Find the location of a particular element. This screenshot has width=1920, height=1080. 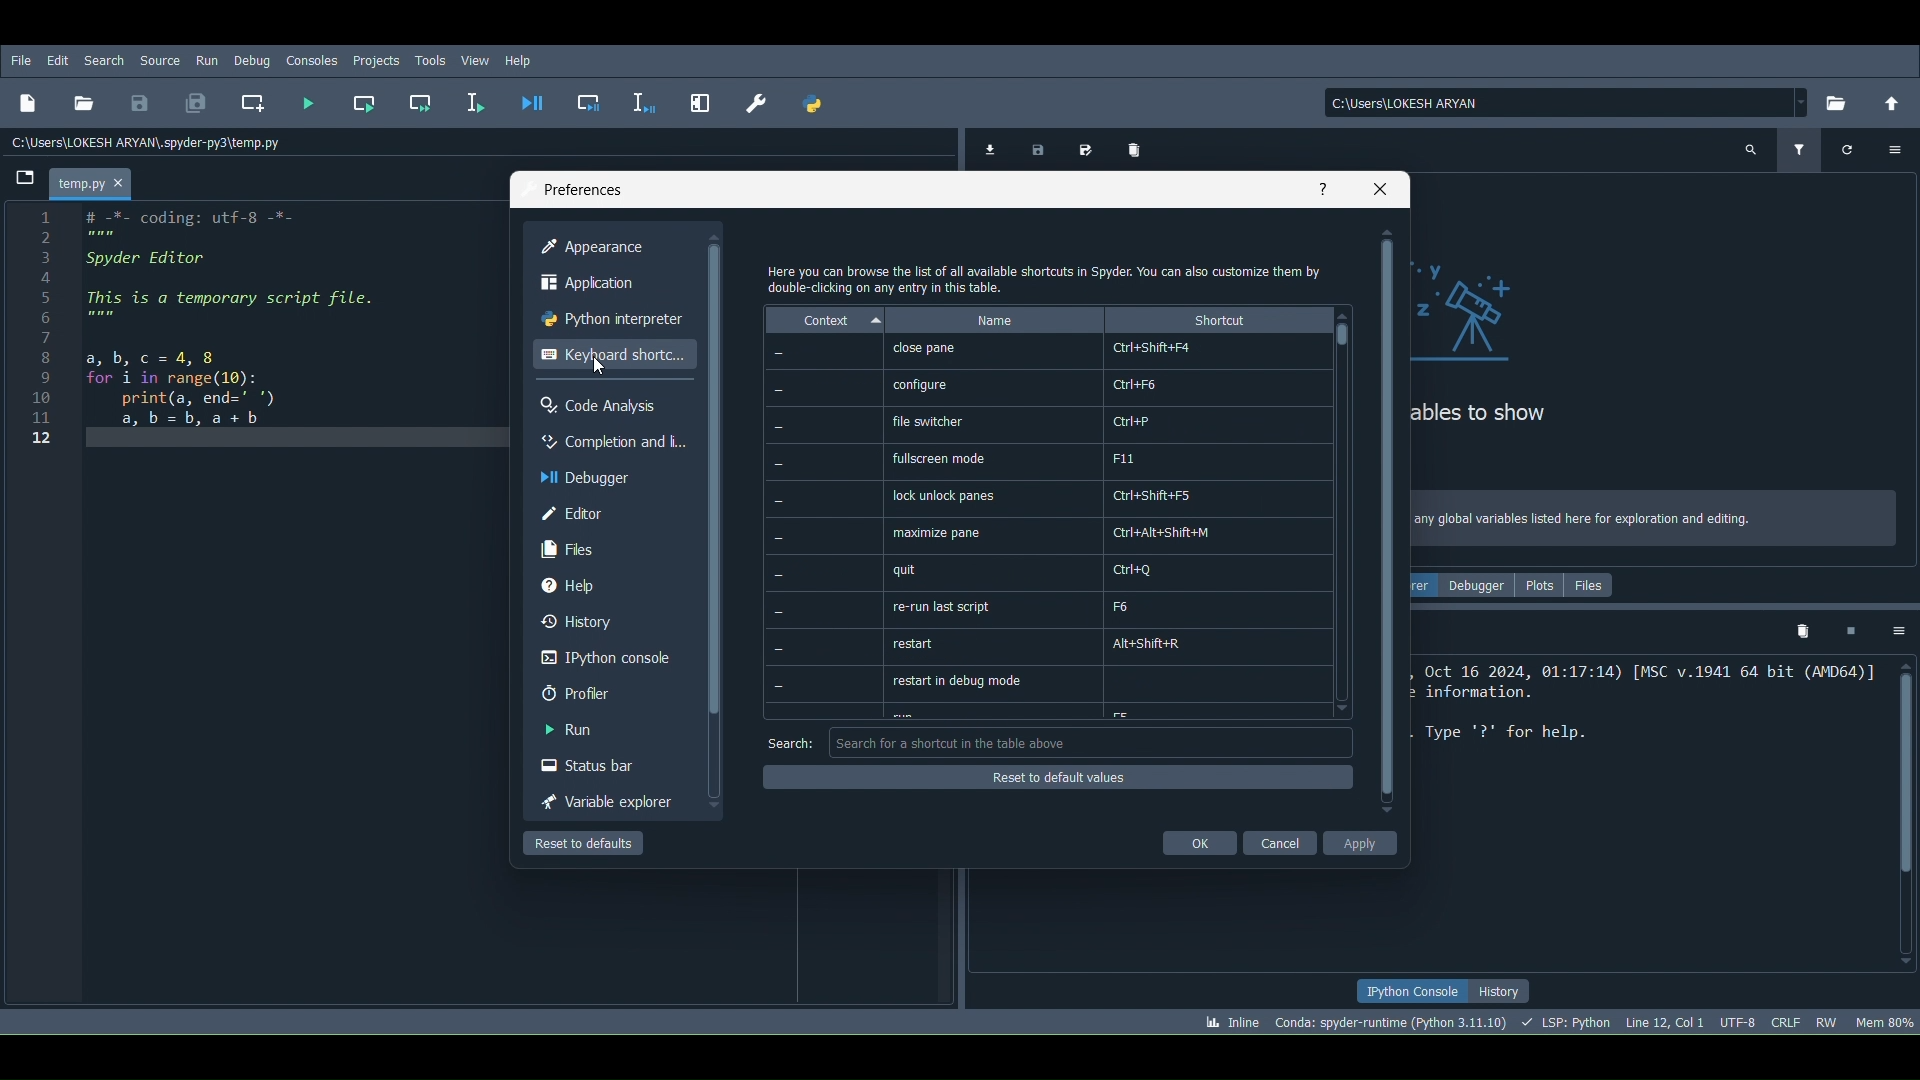

Table is located at coordinates (1044, 515).